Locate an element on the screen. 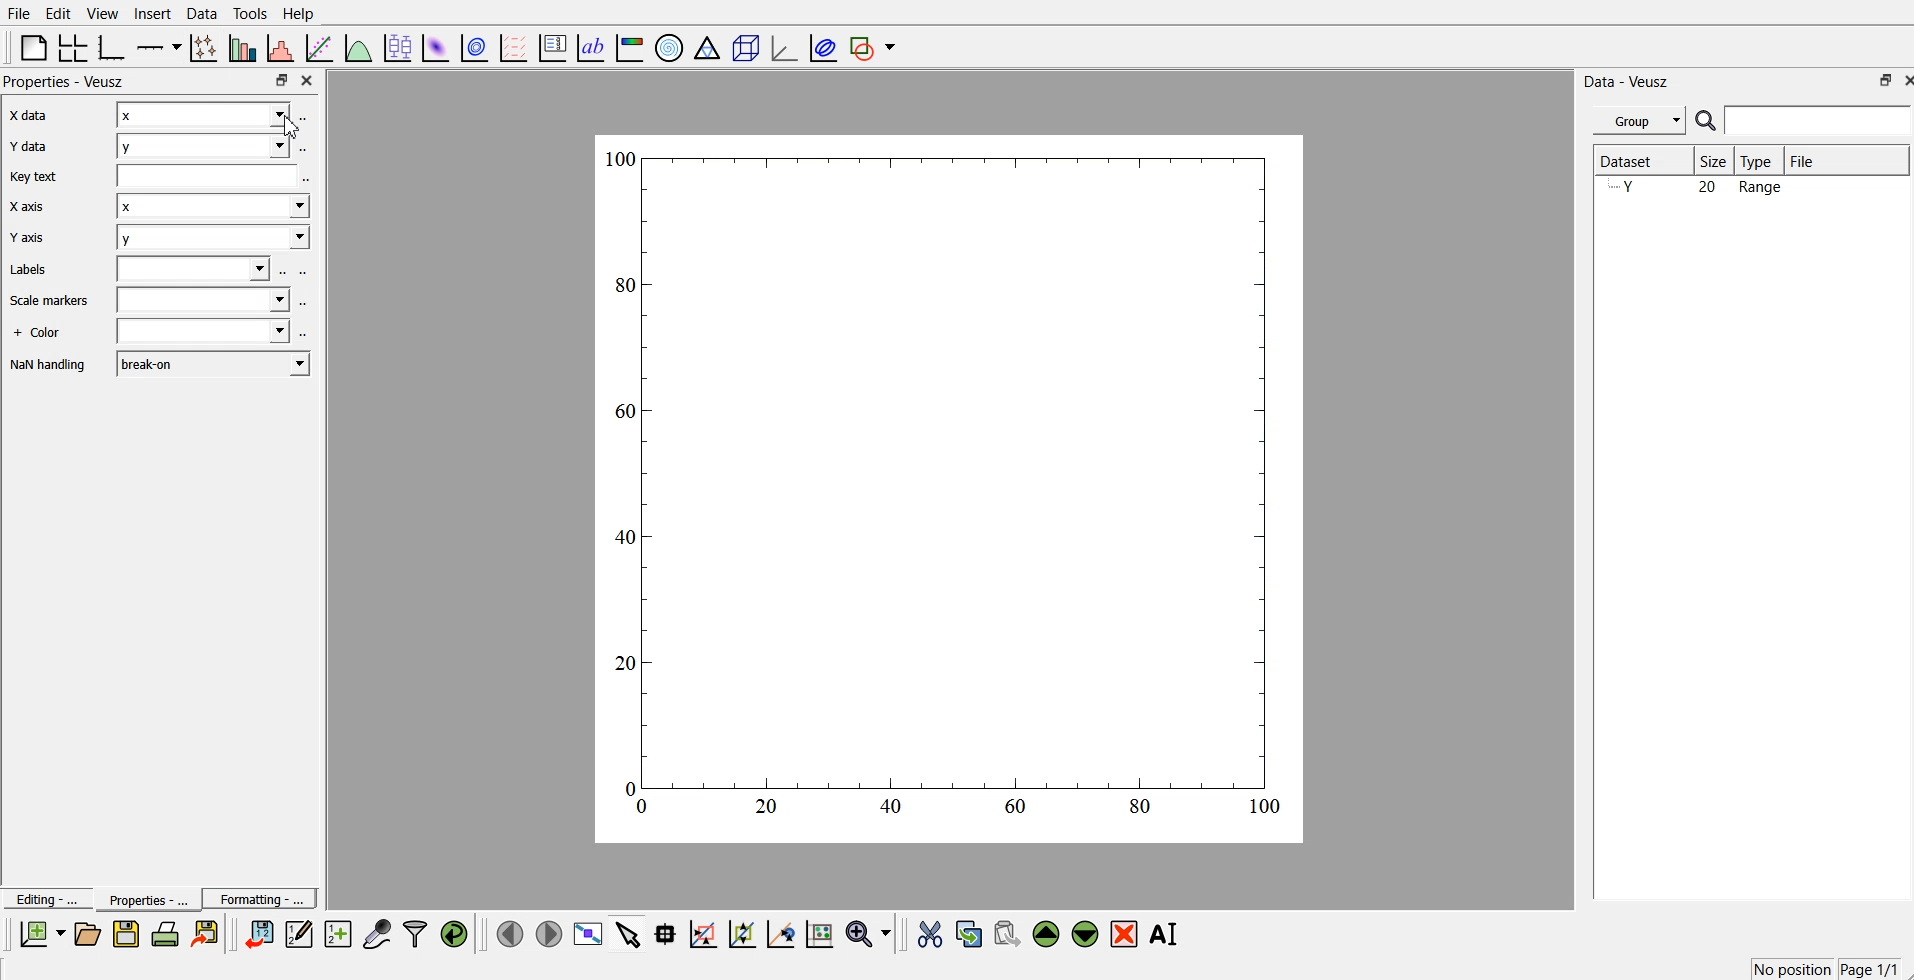  Tools is located at coordinates (250, 14).